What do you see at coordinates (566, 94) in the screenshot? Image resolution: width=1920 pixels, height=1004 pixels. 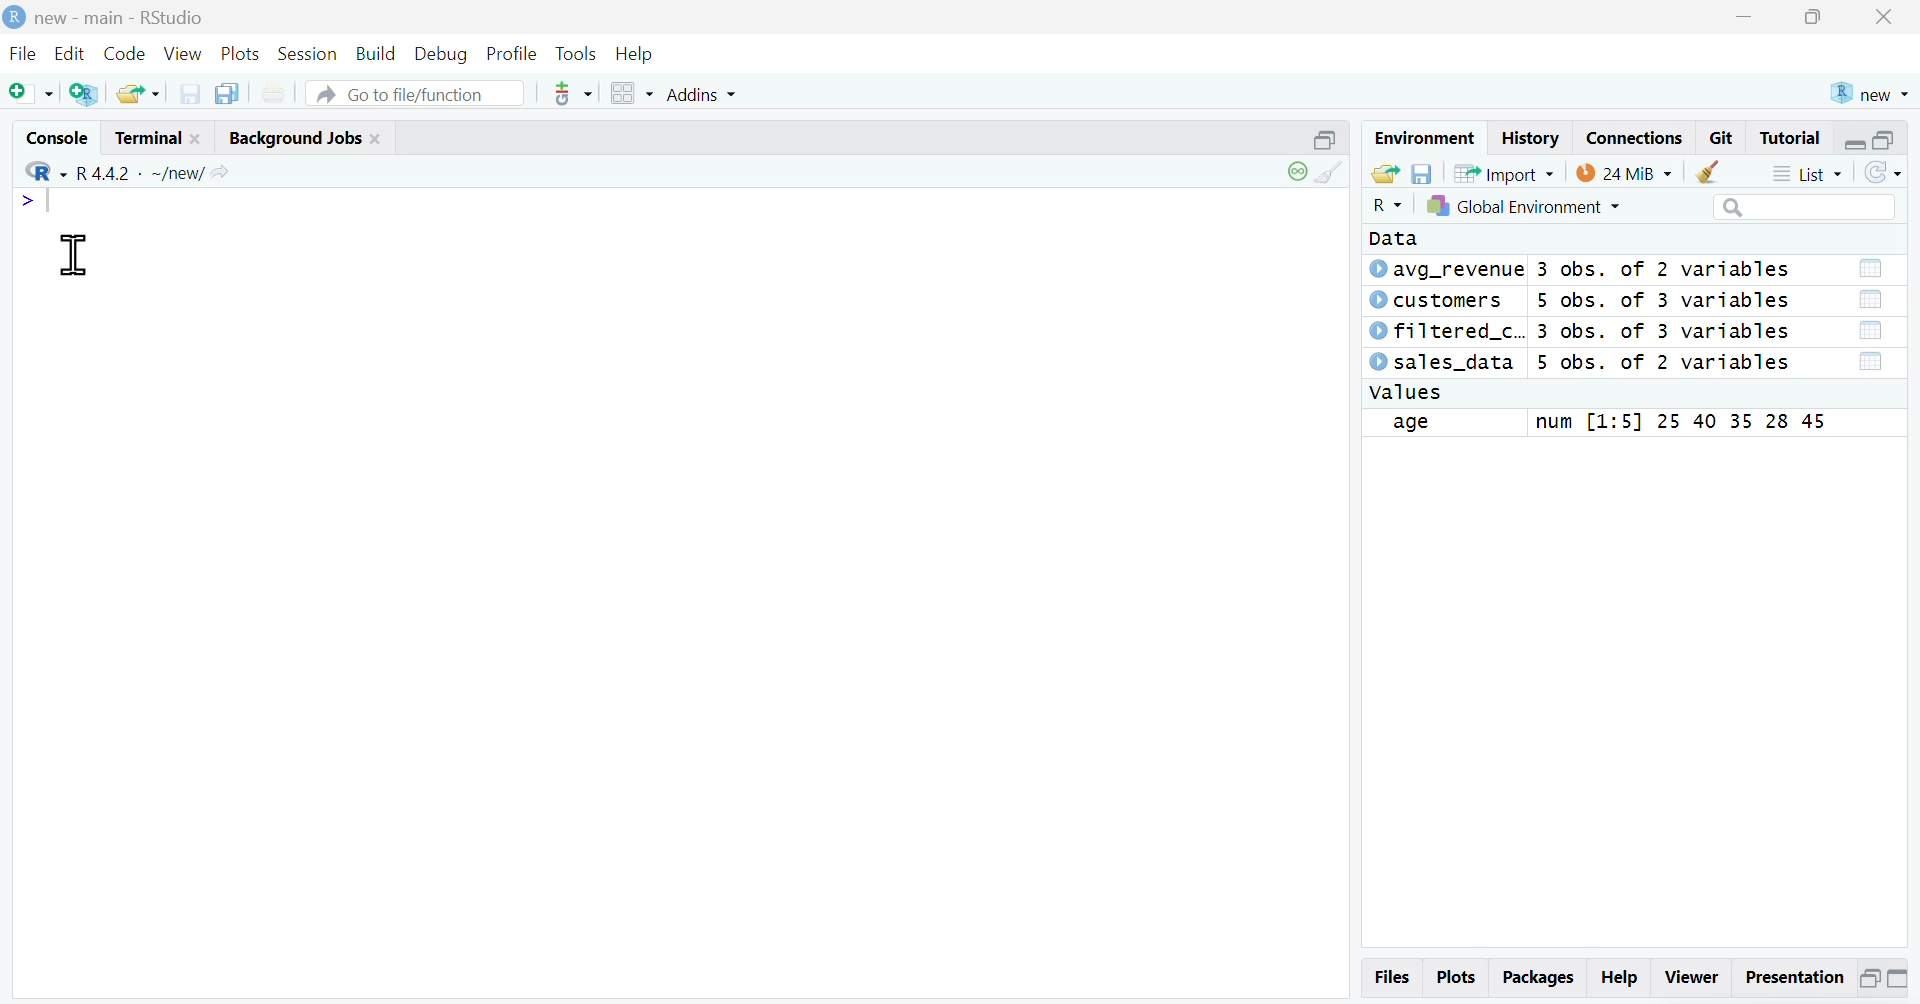 I see `git commit` at bounding box center [566, 94].